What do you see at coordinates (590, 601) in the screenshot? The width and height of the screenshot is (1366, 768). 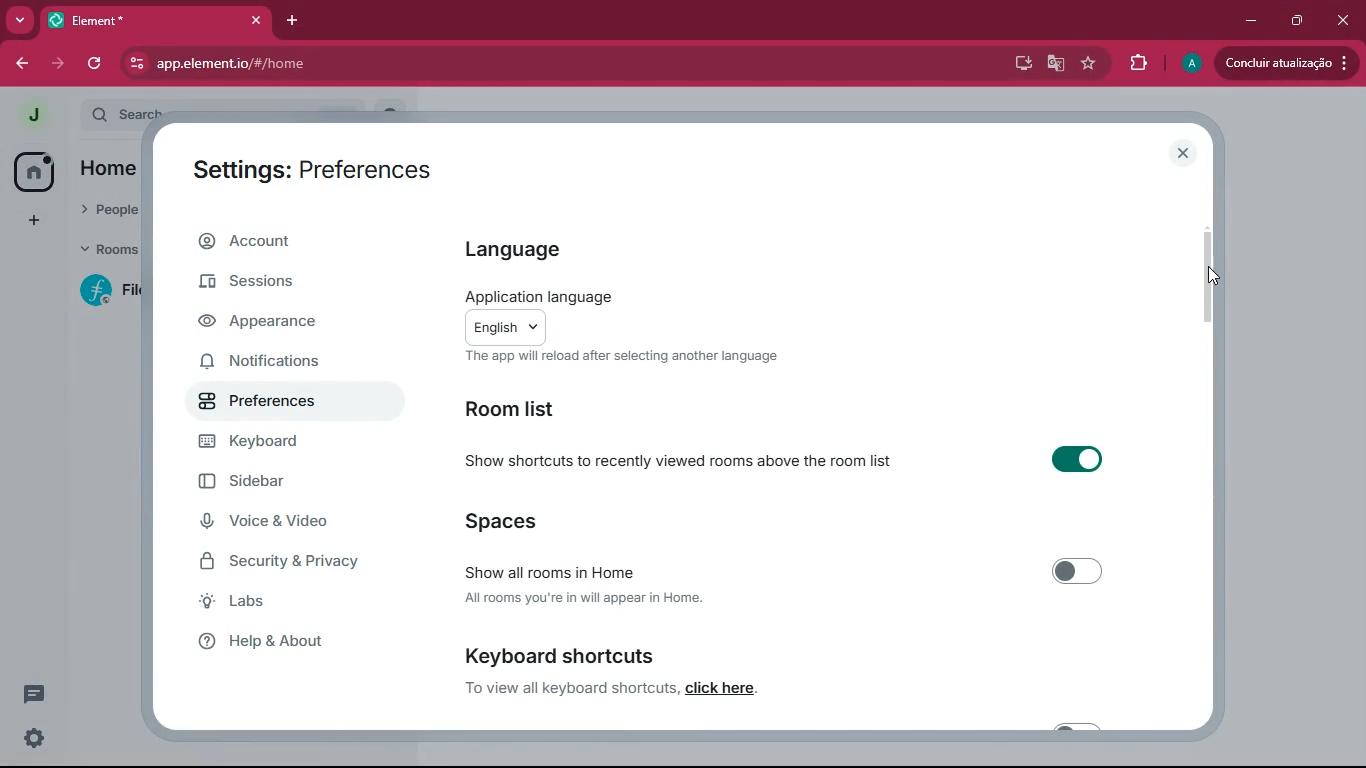 I see `All rooms you're in will appear in Home.` at bounding box center [590, 601].